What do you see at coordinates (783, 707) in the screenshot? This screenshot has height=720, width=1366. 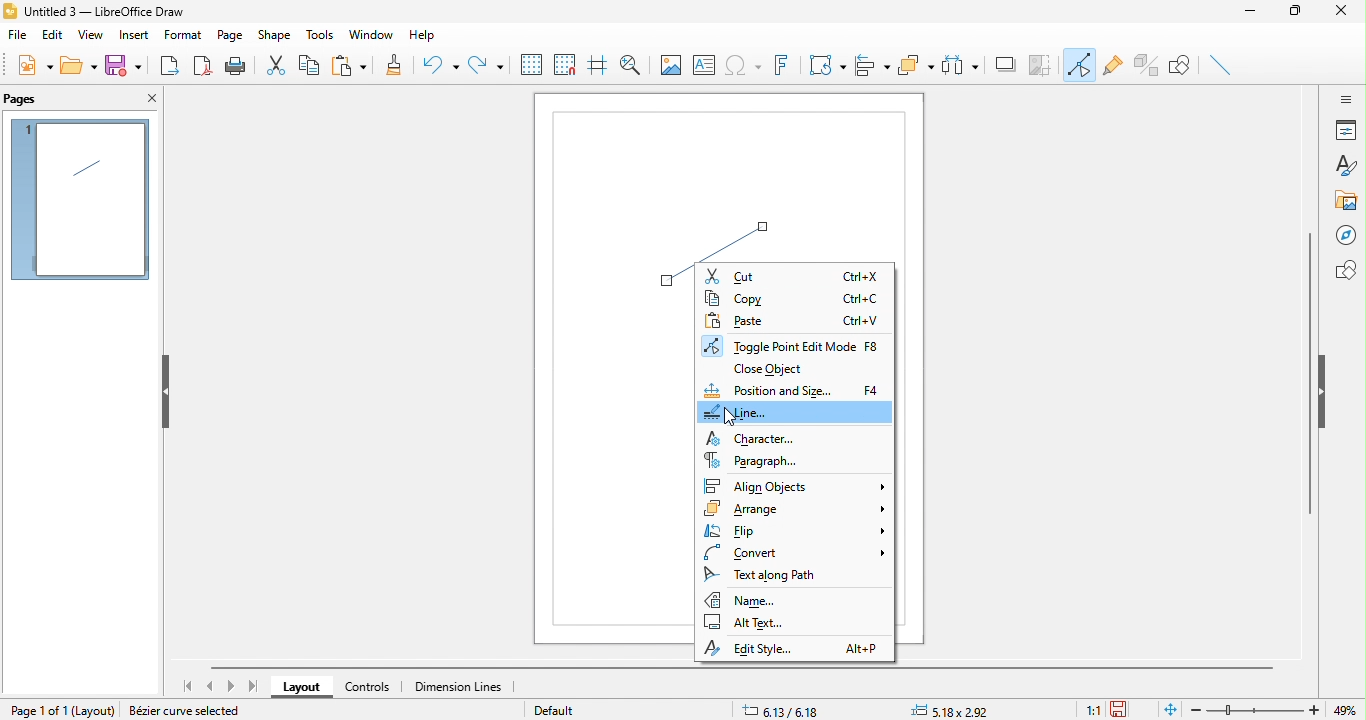 I see `6.13/6.18` at bounding box center [783, 707].